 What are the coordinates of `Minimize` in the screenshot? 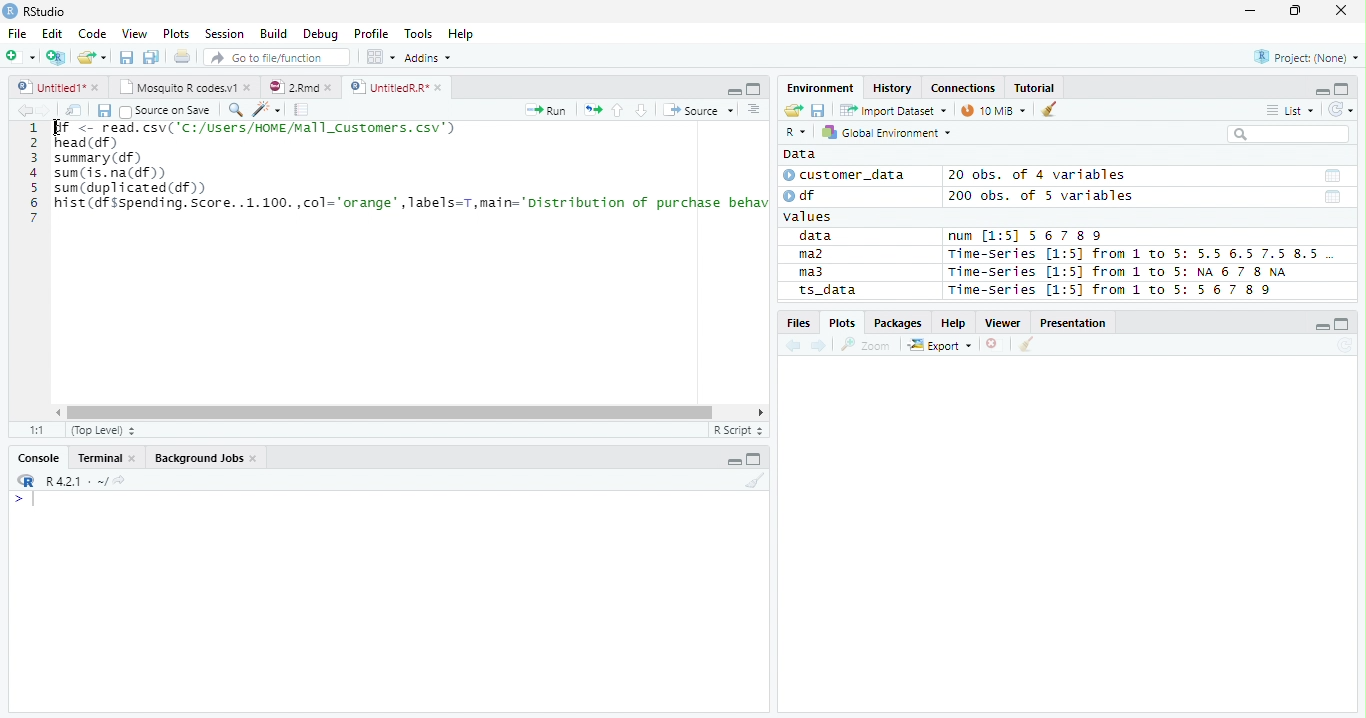 It's located at (735, 459).